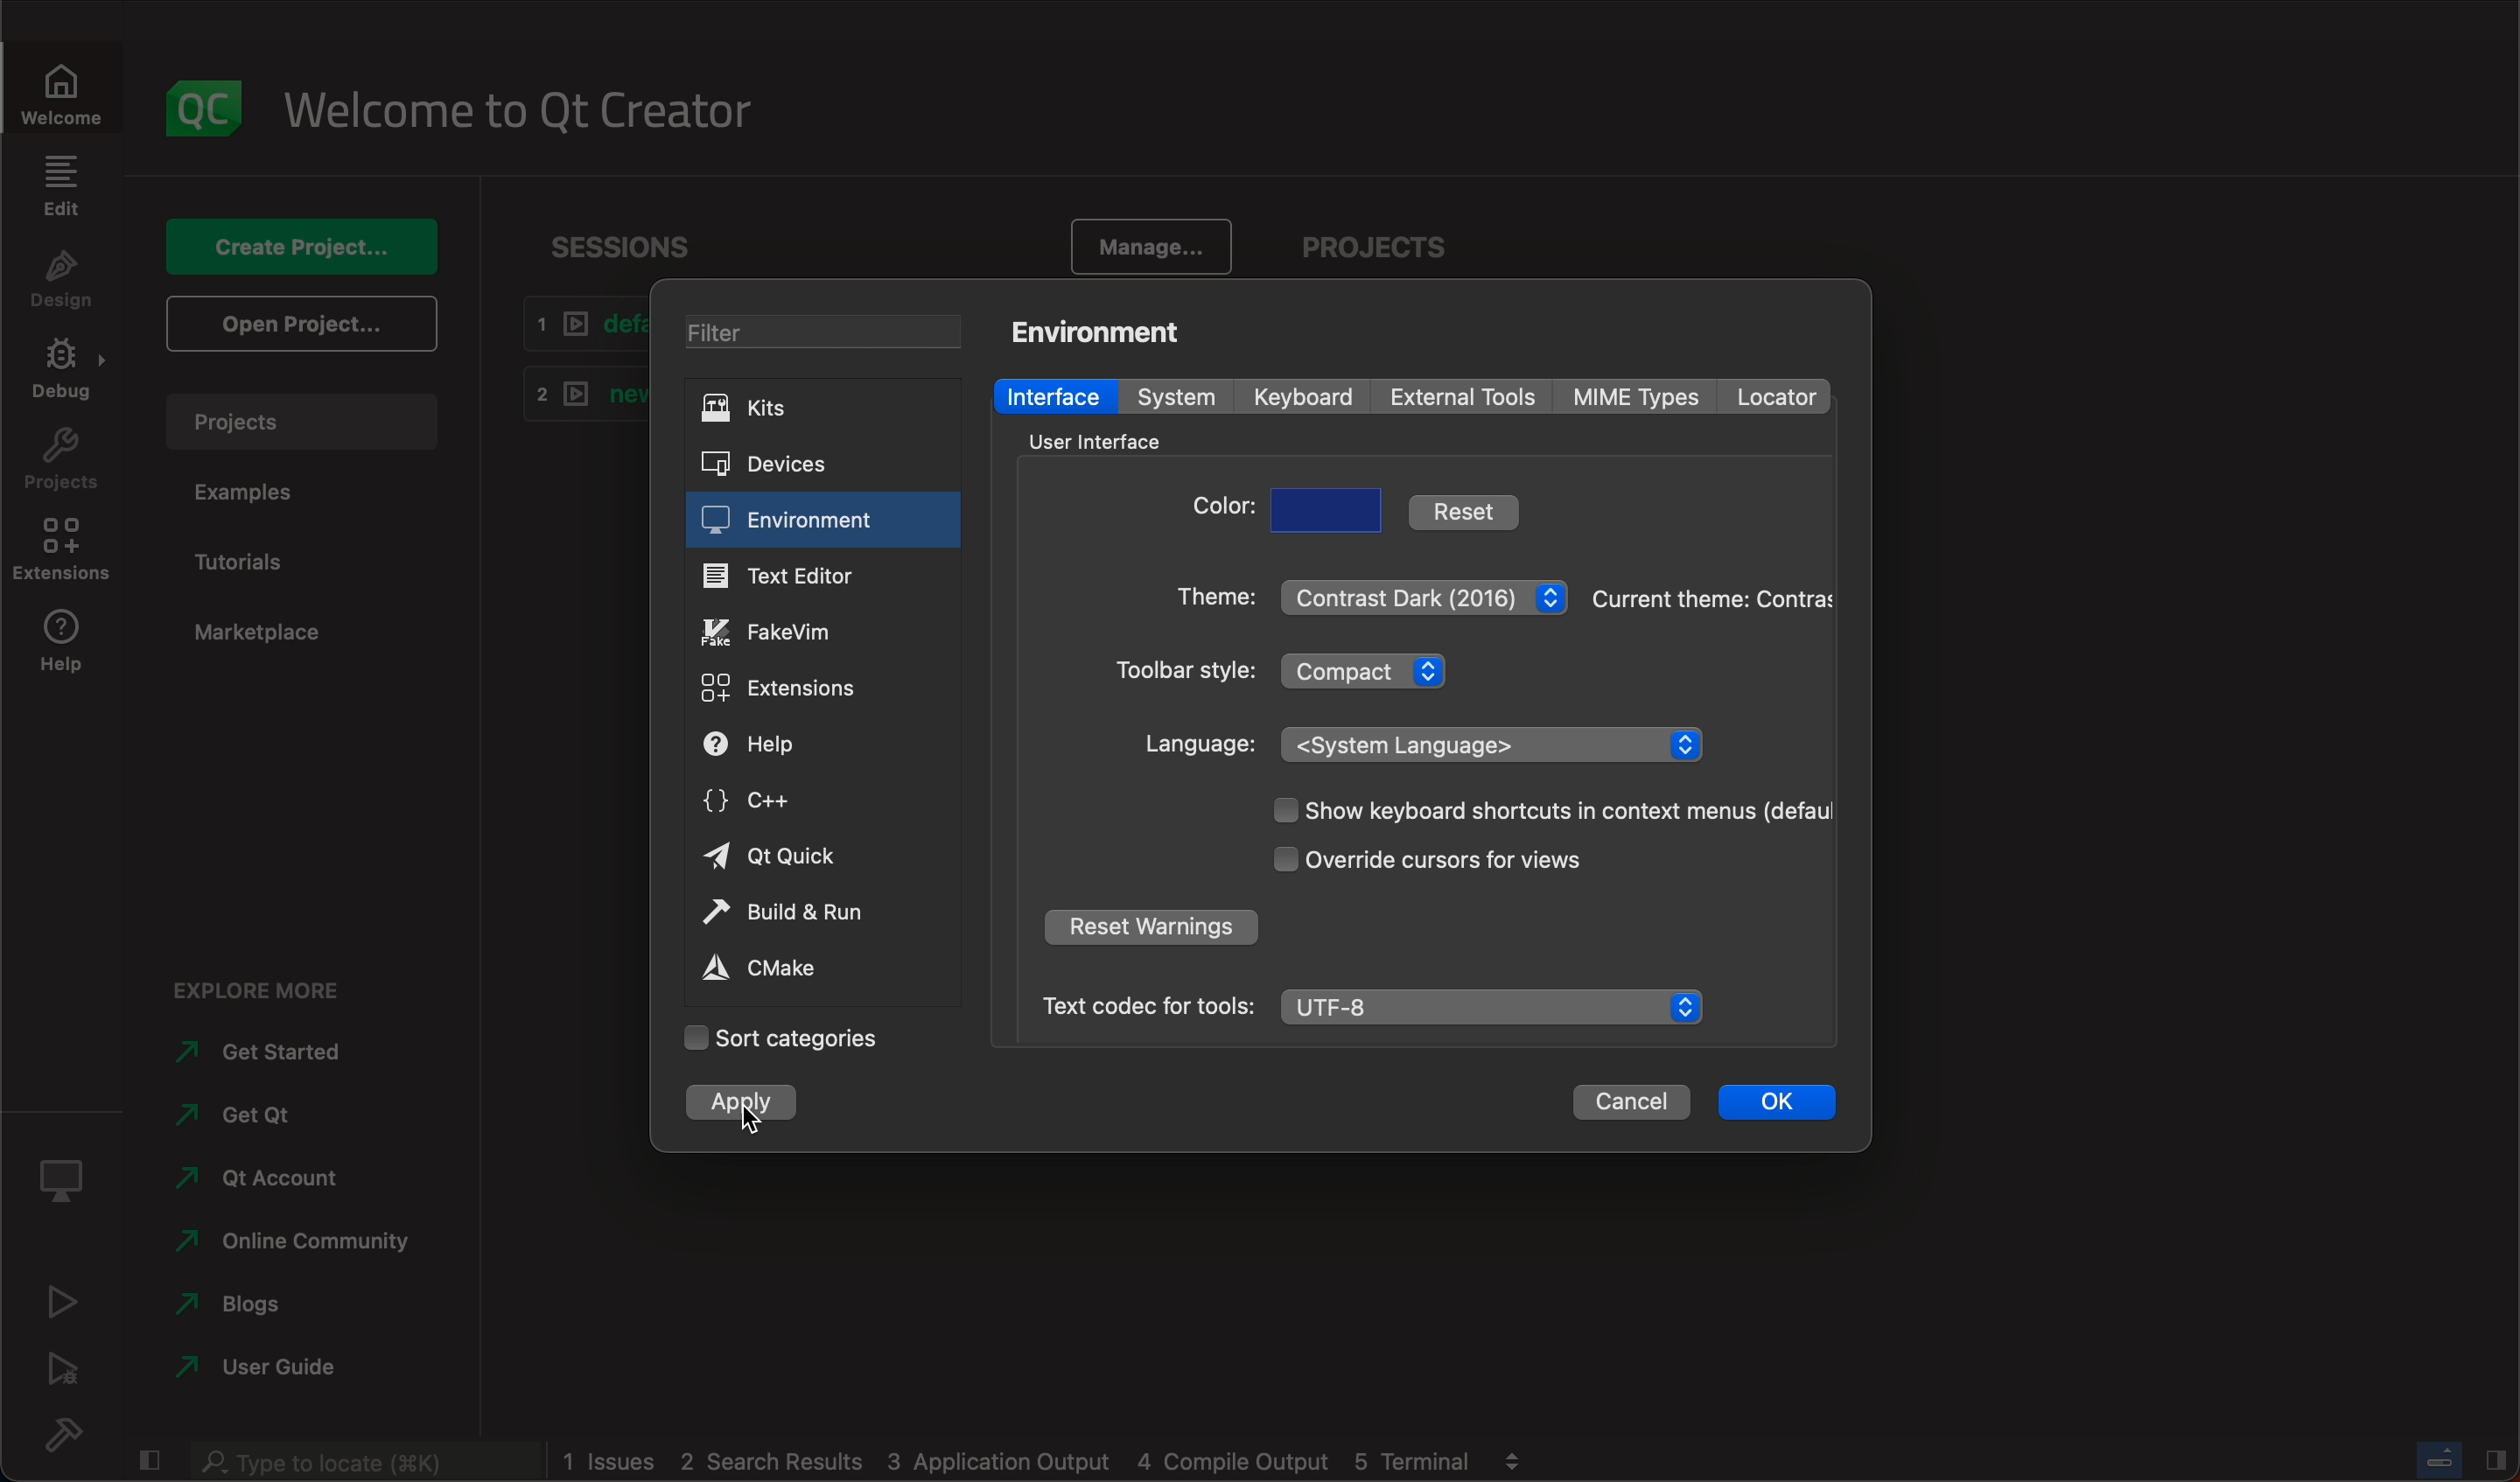 The height and width of the screenshot is (1482, 2520). What do you see at coordinates (297, 1237) in the screenshot?
I see `online` at bounding box center [297, 1237].